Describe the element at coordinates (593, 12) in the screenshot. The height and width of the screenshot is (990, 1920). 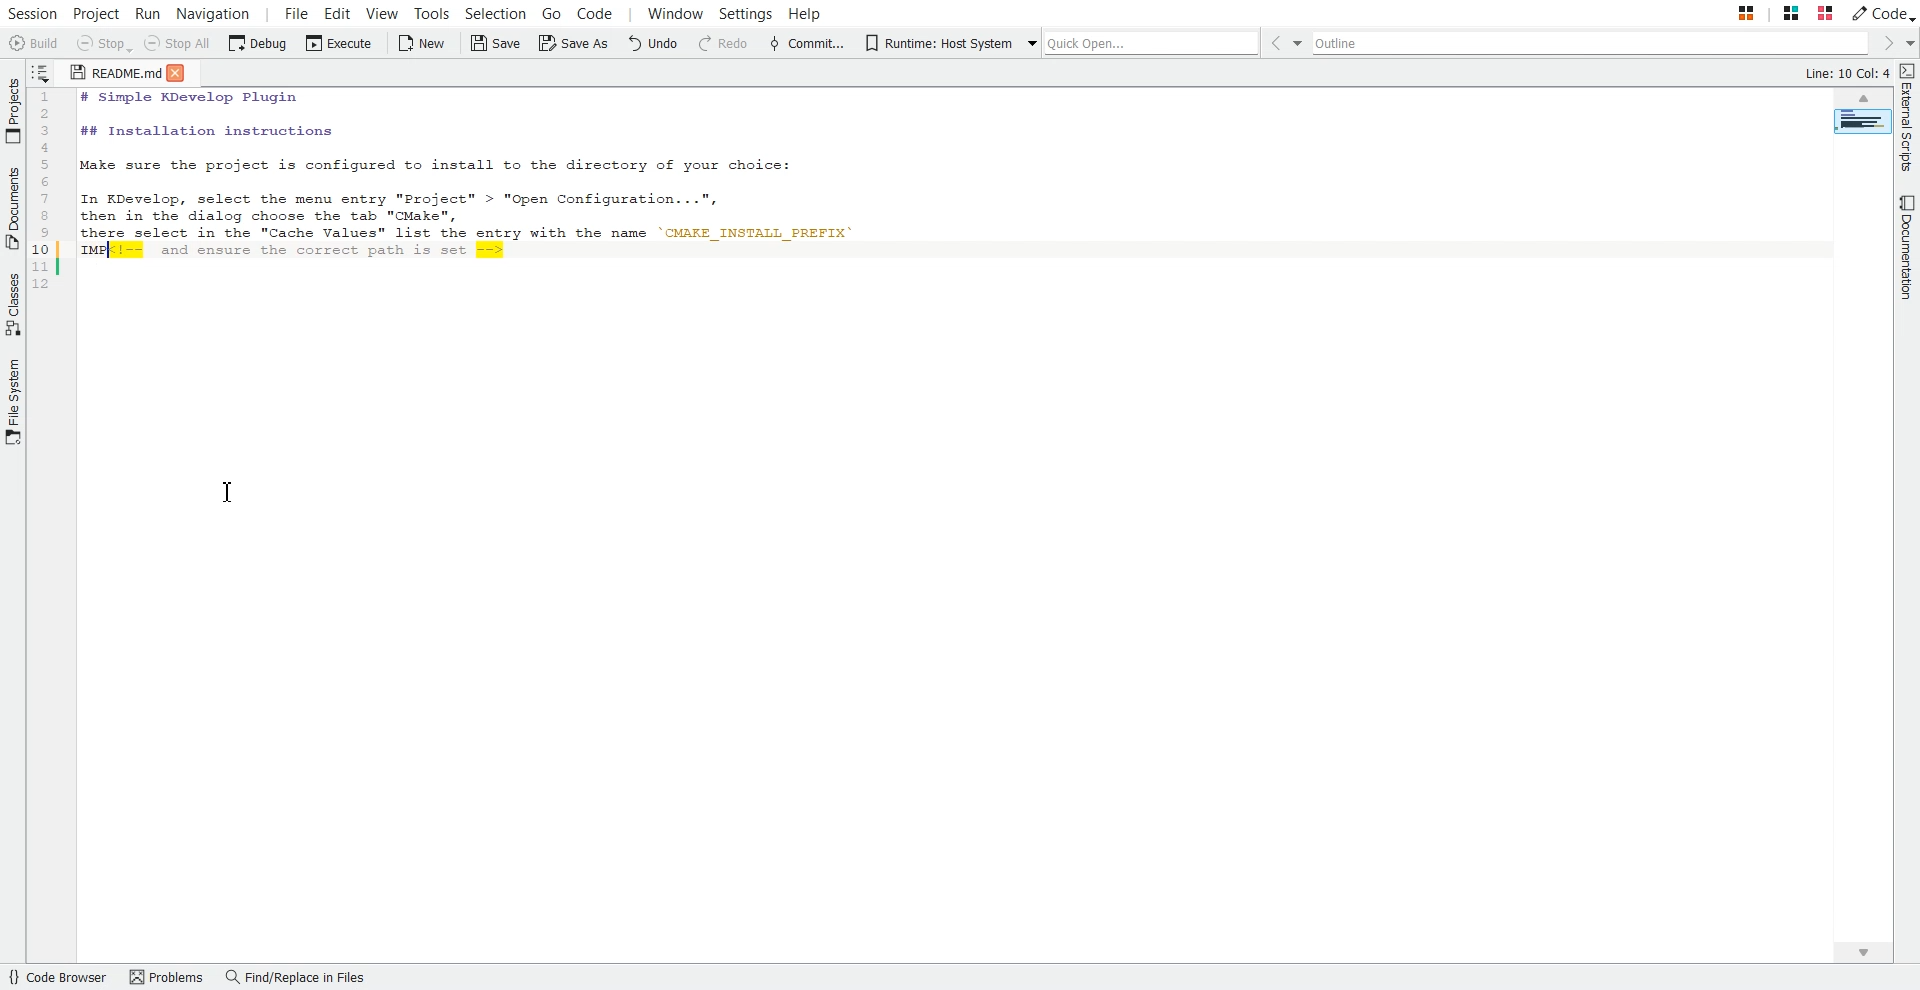
I see `Code` at that location.